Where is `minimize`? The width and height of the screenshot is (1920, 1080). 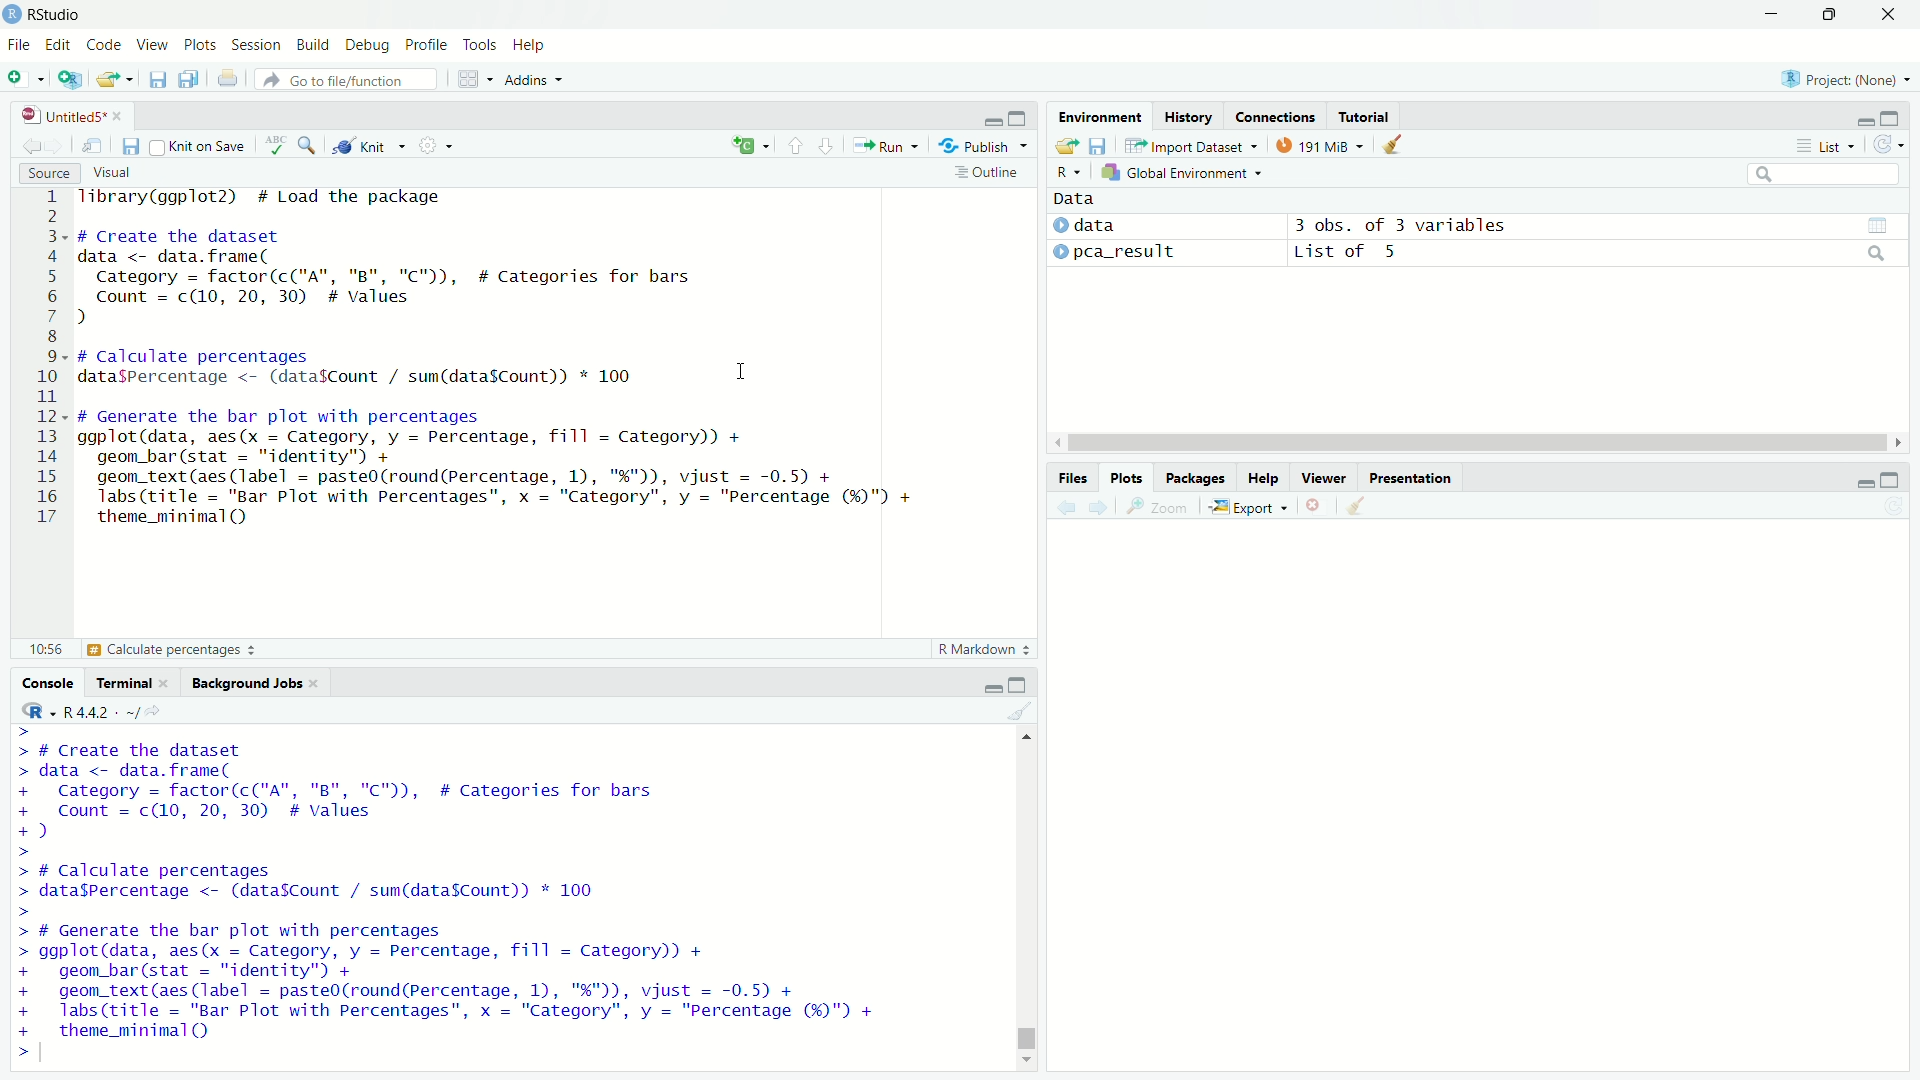 minimize is located at coordinates (1863, 479).